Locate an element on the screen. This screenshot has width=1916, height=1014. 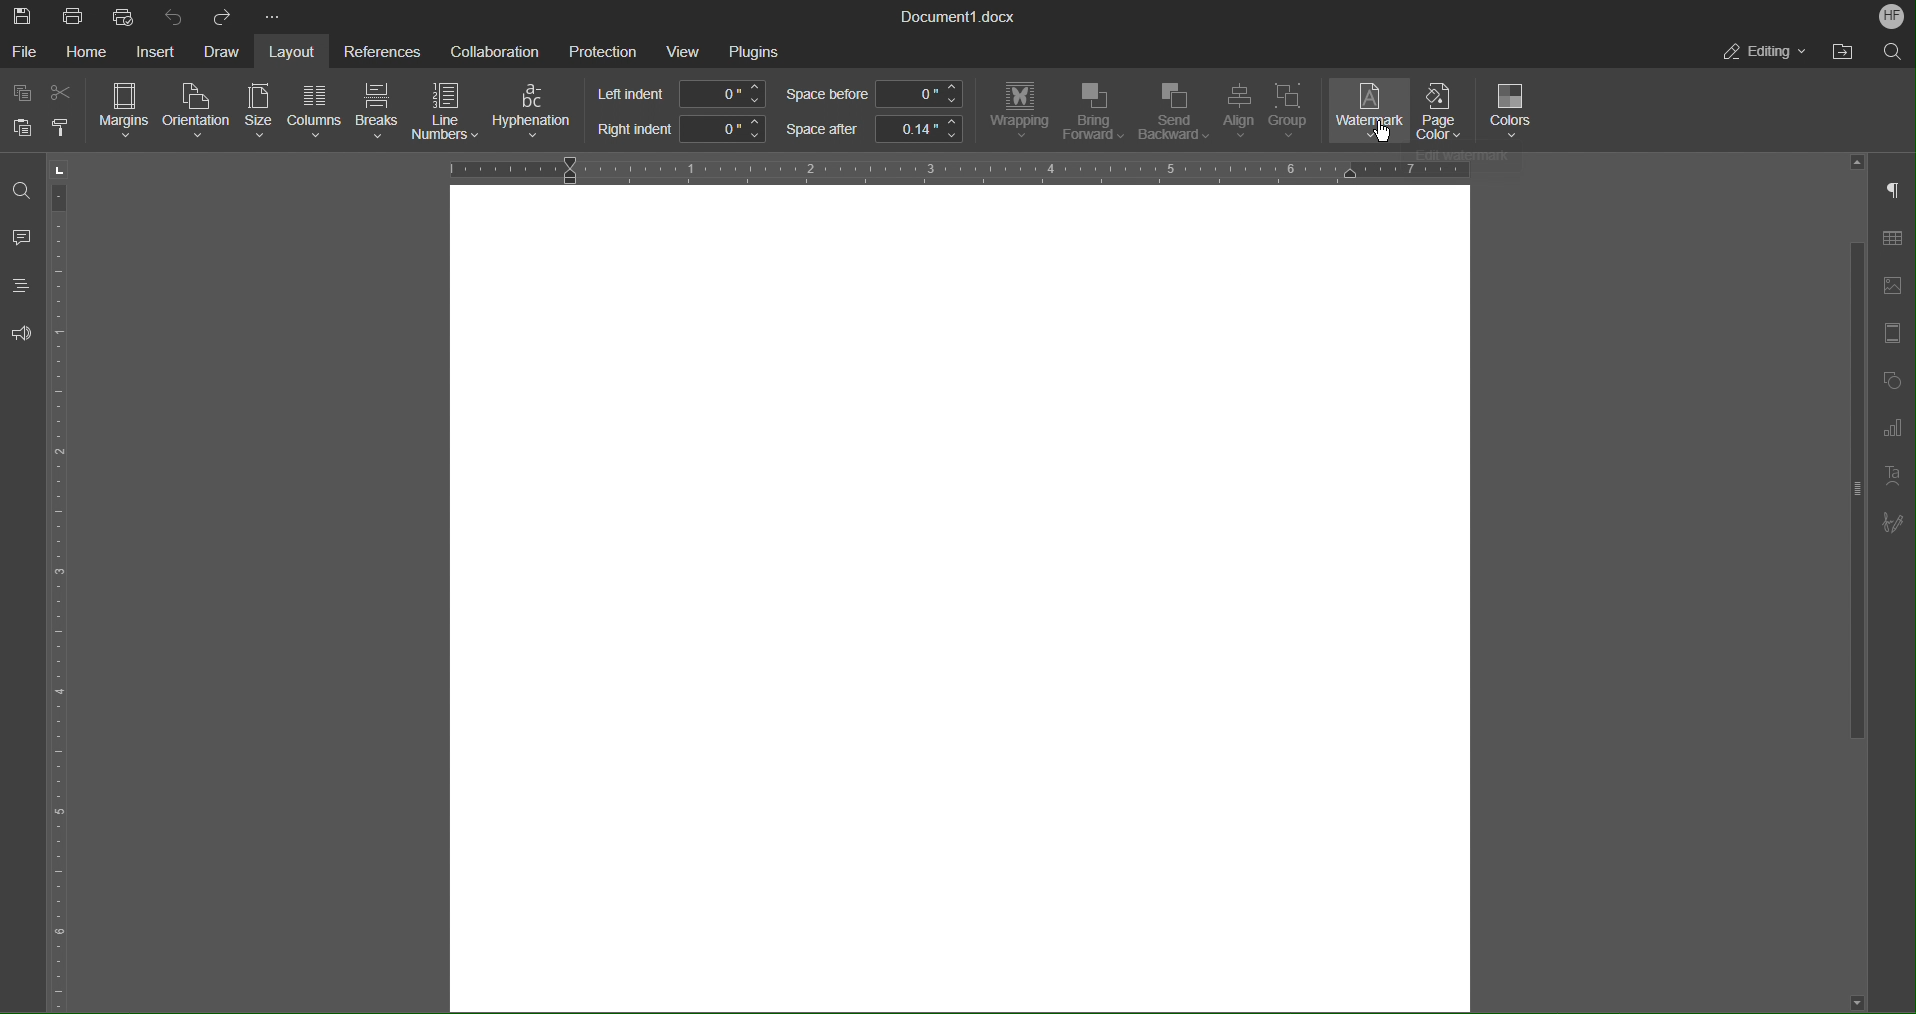
Comment is located at coordinates (22, 240).